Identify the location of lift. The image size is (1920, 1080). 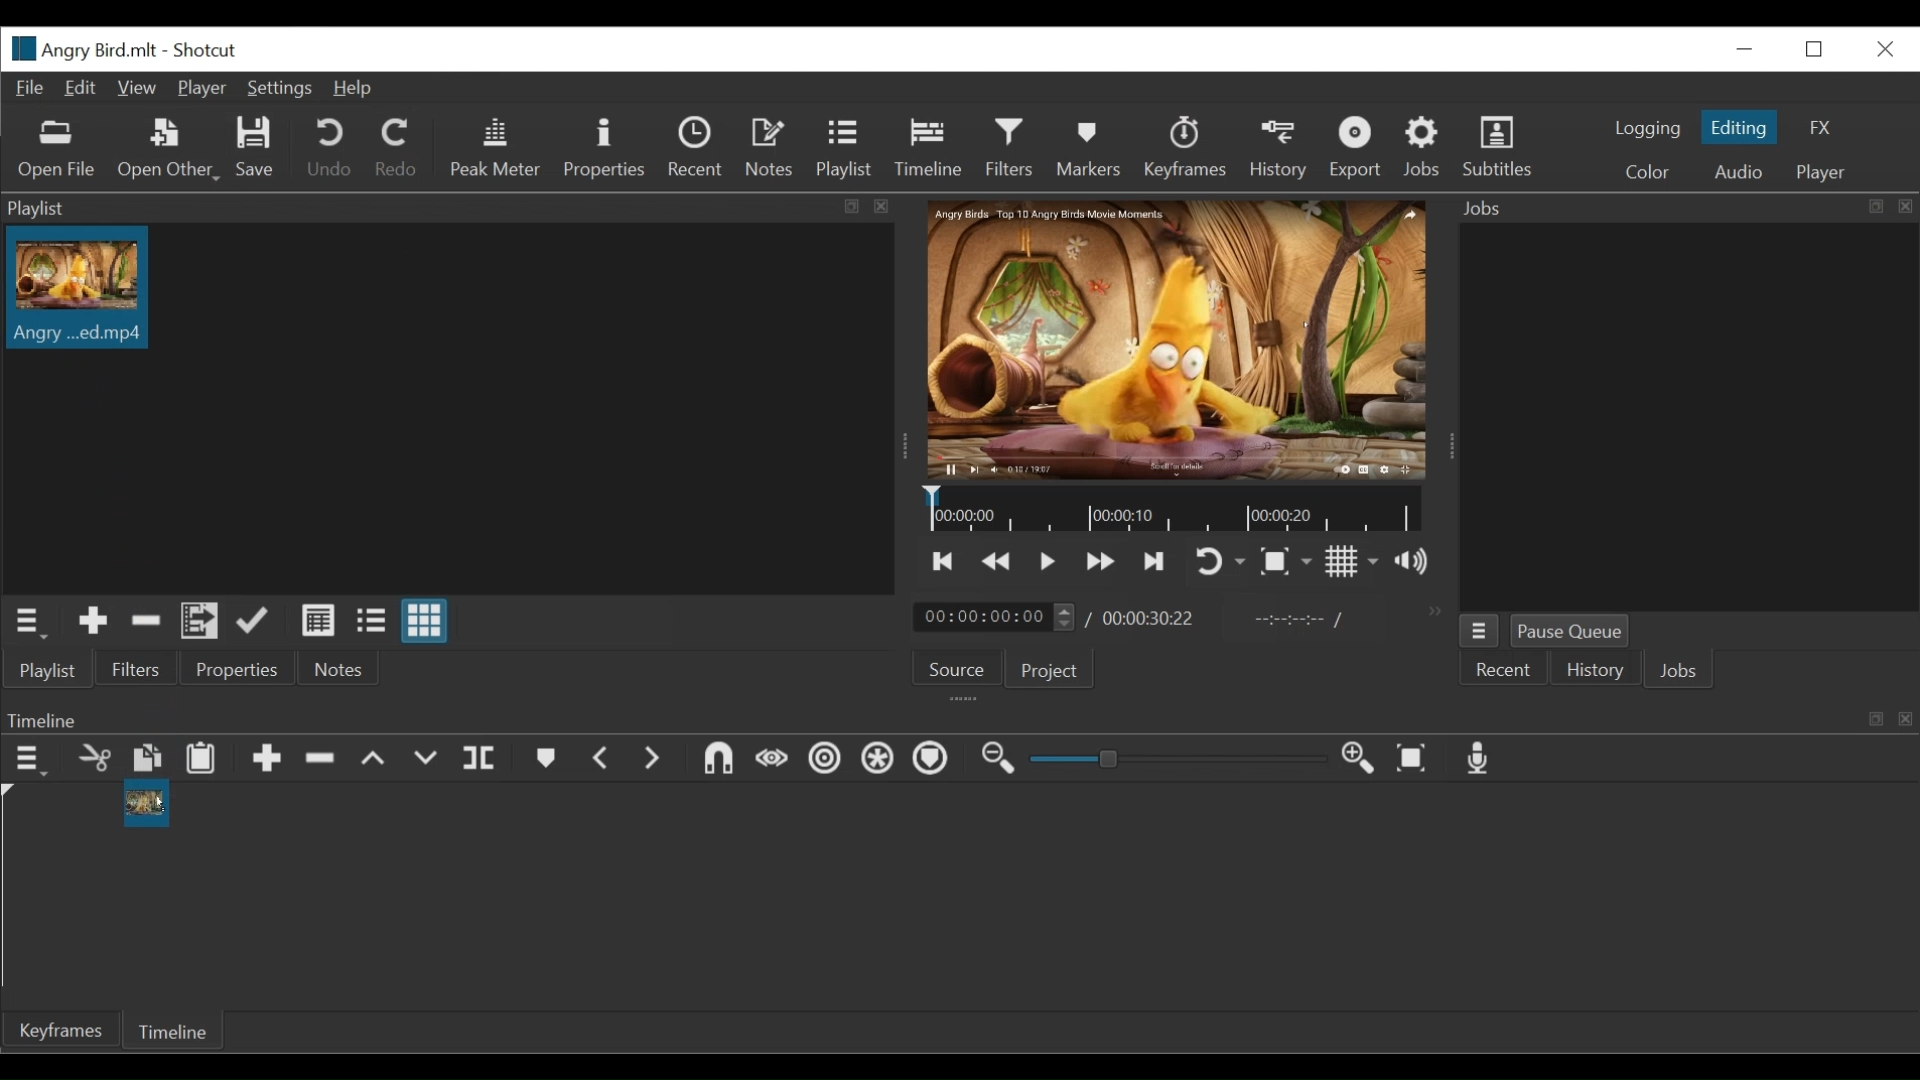
(373, 760).